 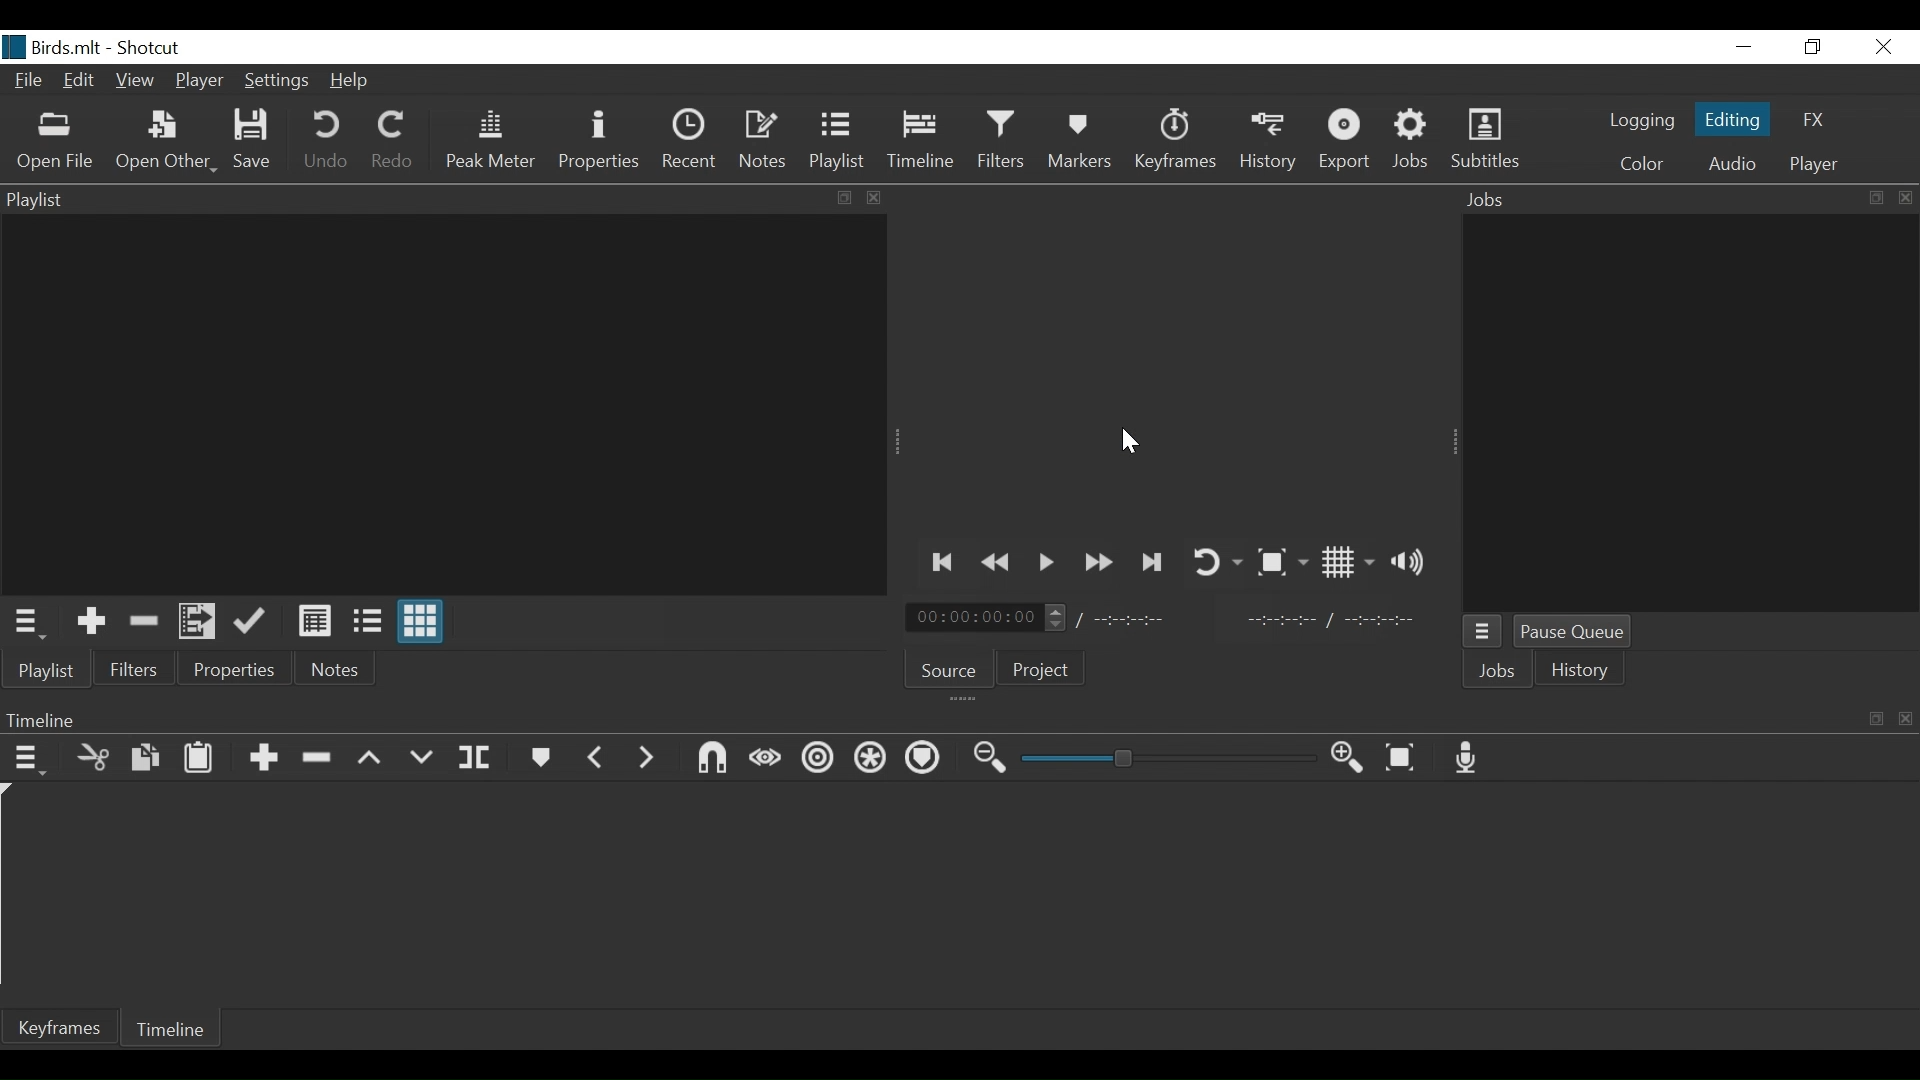 I want to click on Zoom Timeline in, so click(x=1346, y=758).